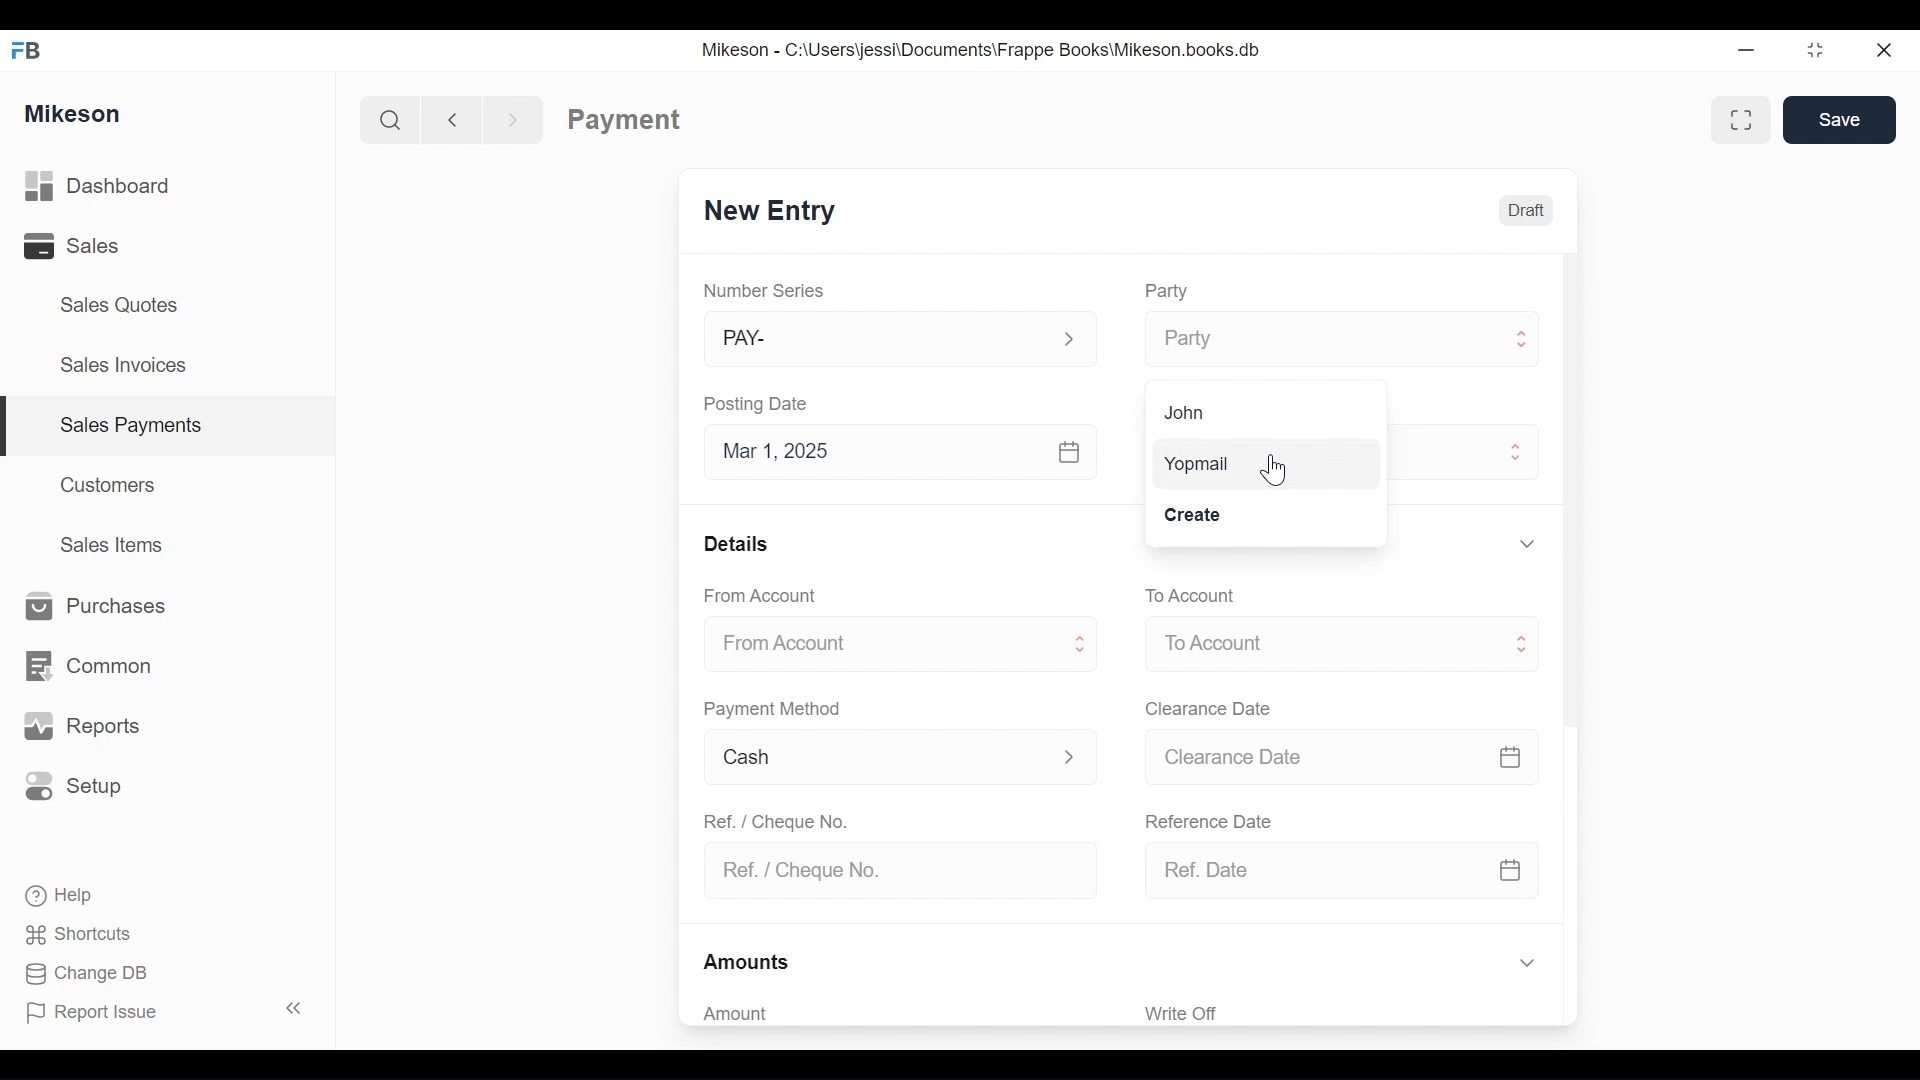 The image size is (1920, 1080). I want to click on Create, so click(1197, 513).